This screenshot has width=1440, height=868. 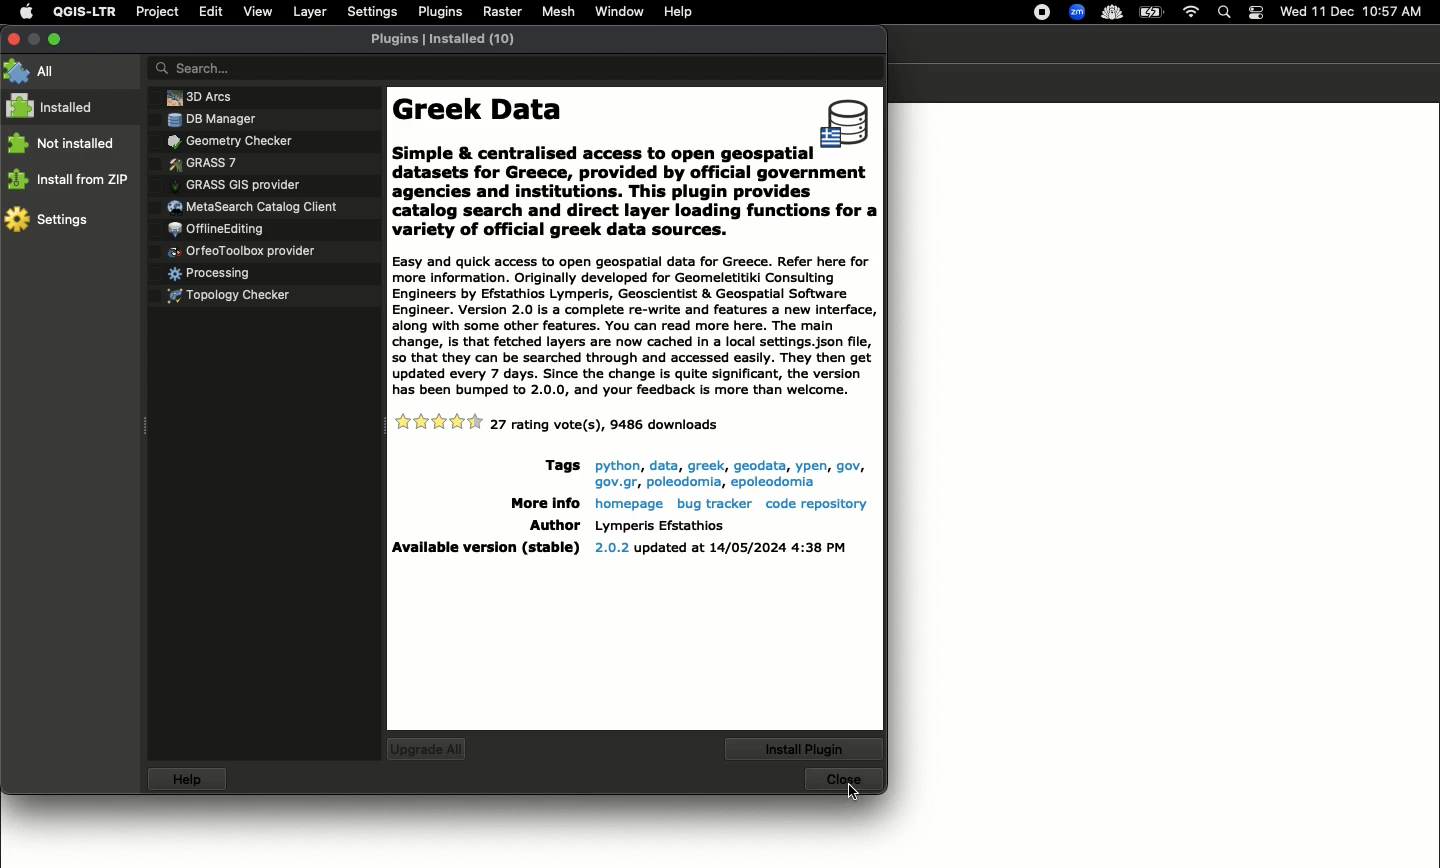 I want to click on Available version (stable), so click(x=486, y=549).